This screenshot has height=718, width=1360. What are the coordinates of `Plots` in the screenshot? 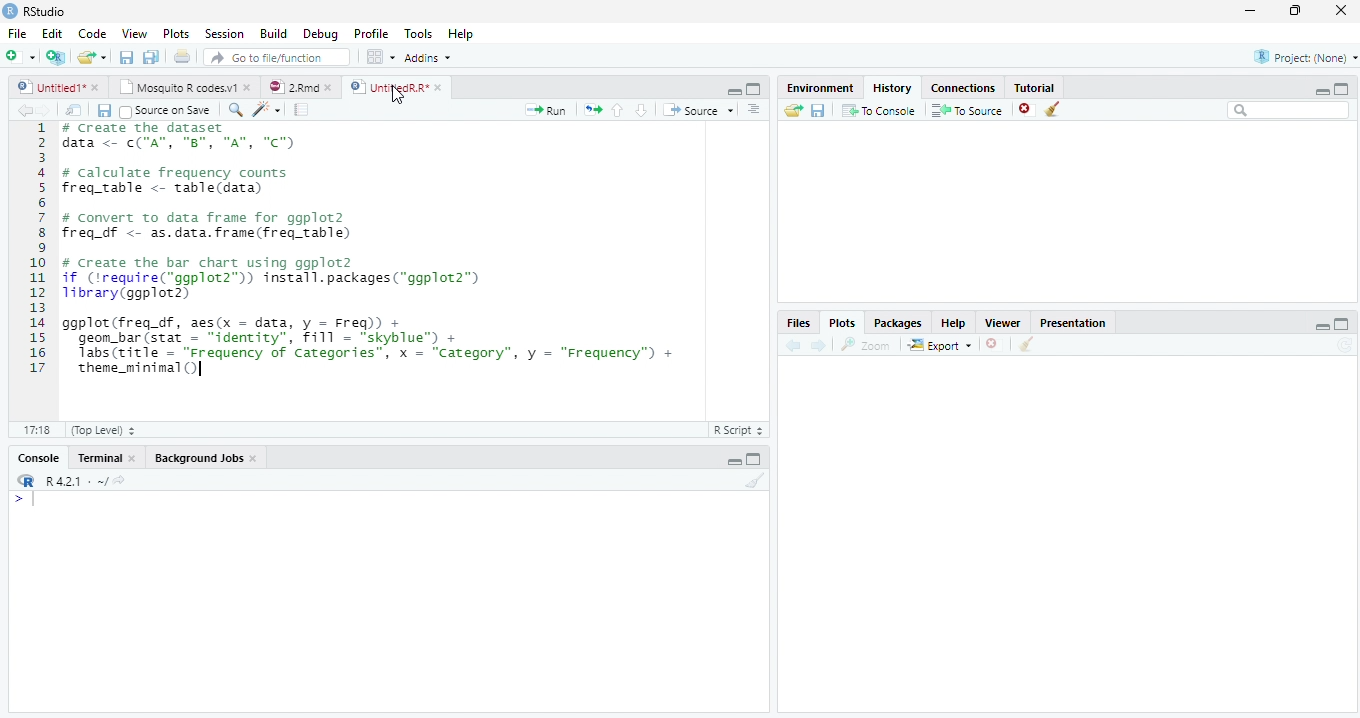 It's located at (842, 322).